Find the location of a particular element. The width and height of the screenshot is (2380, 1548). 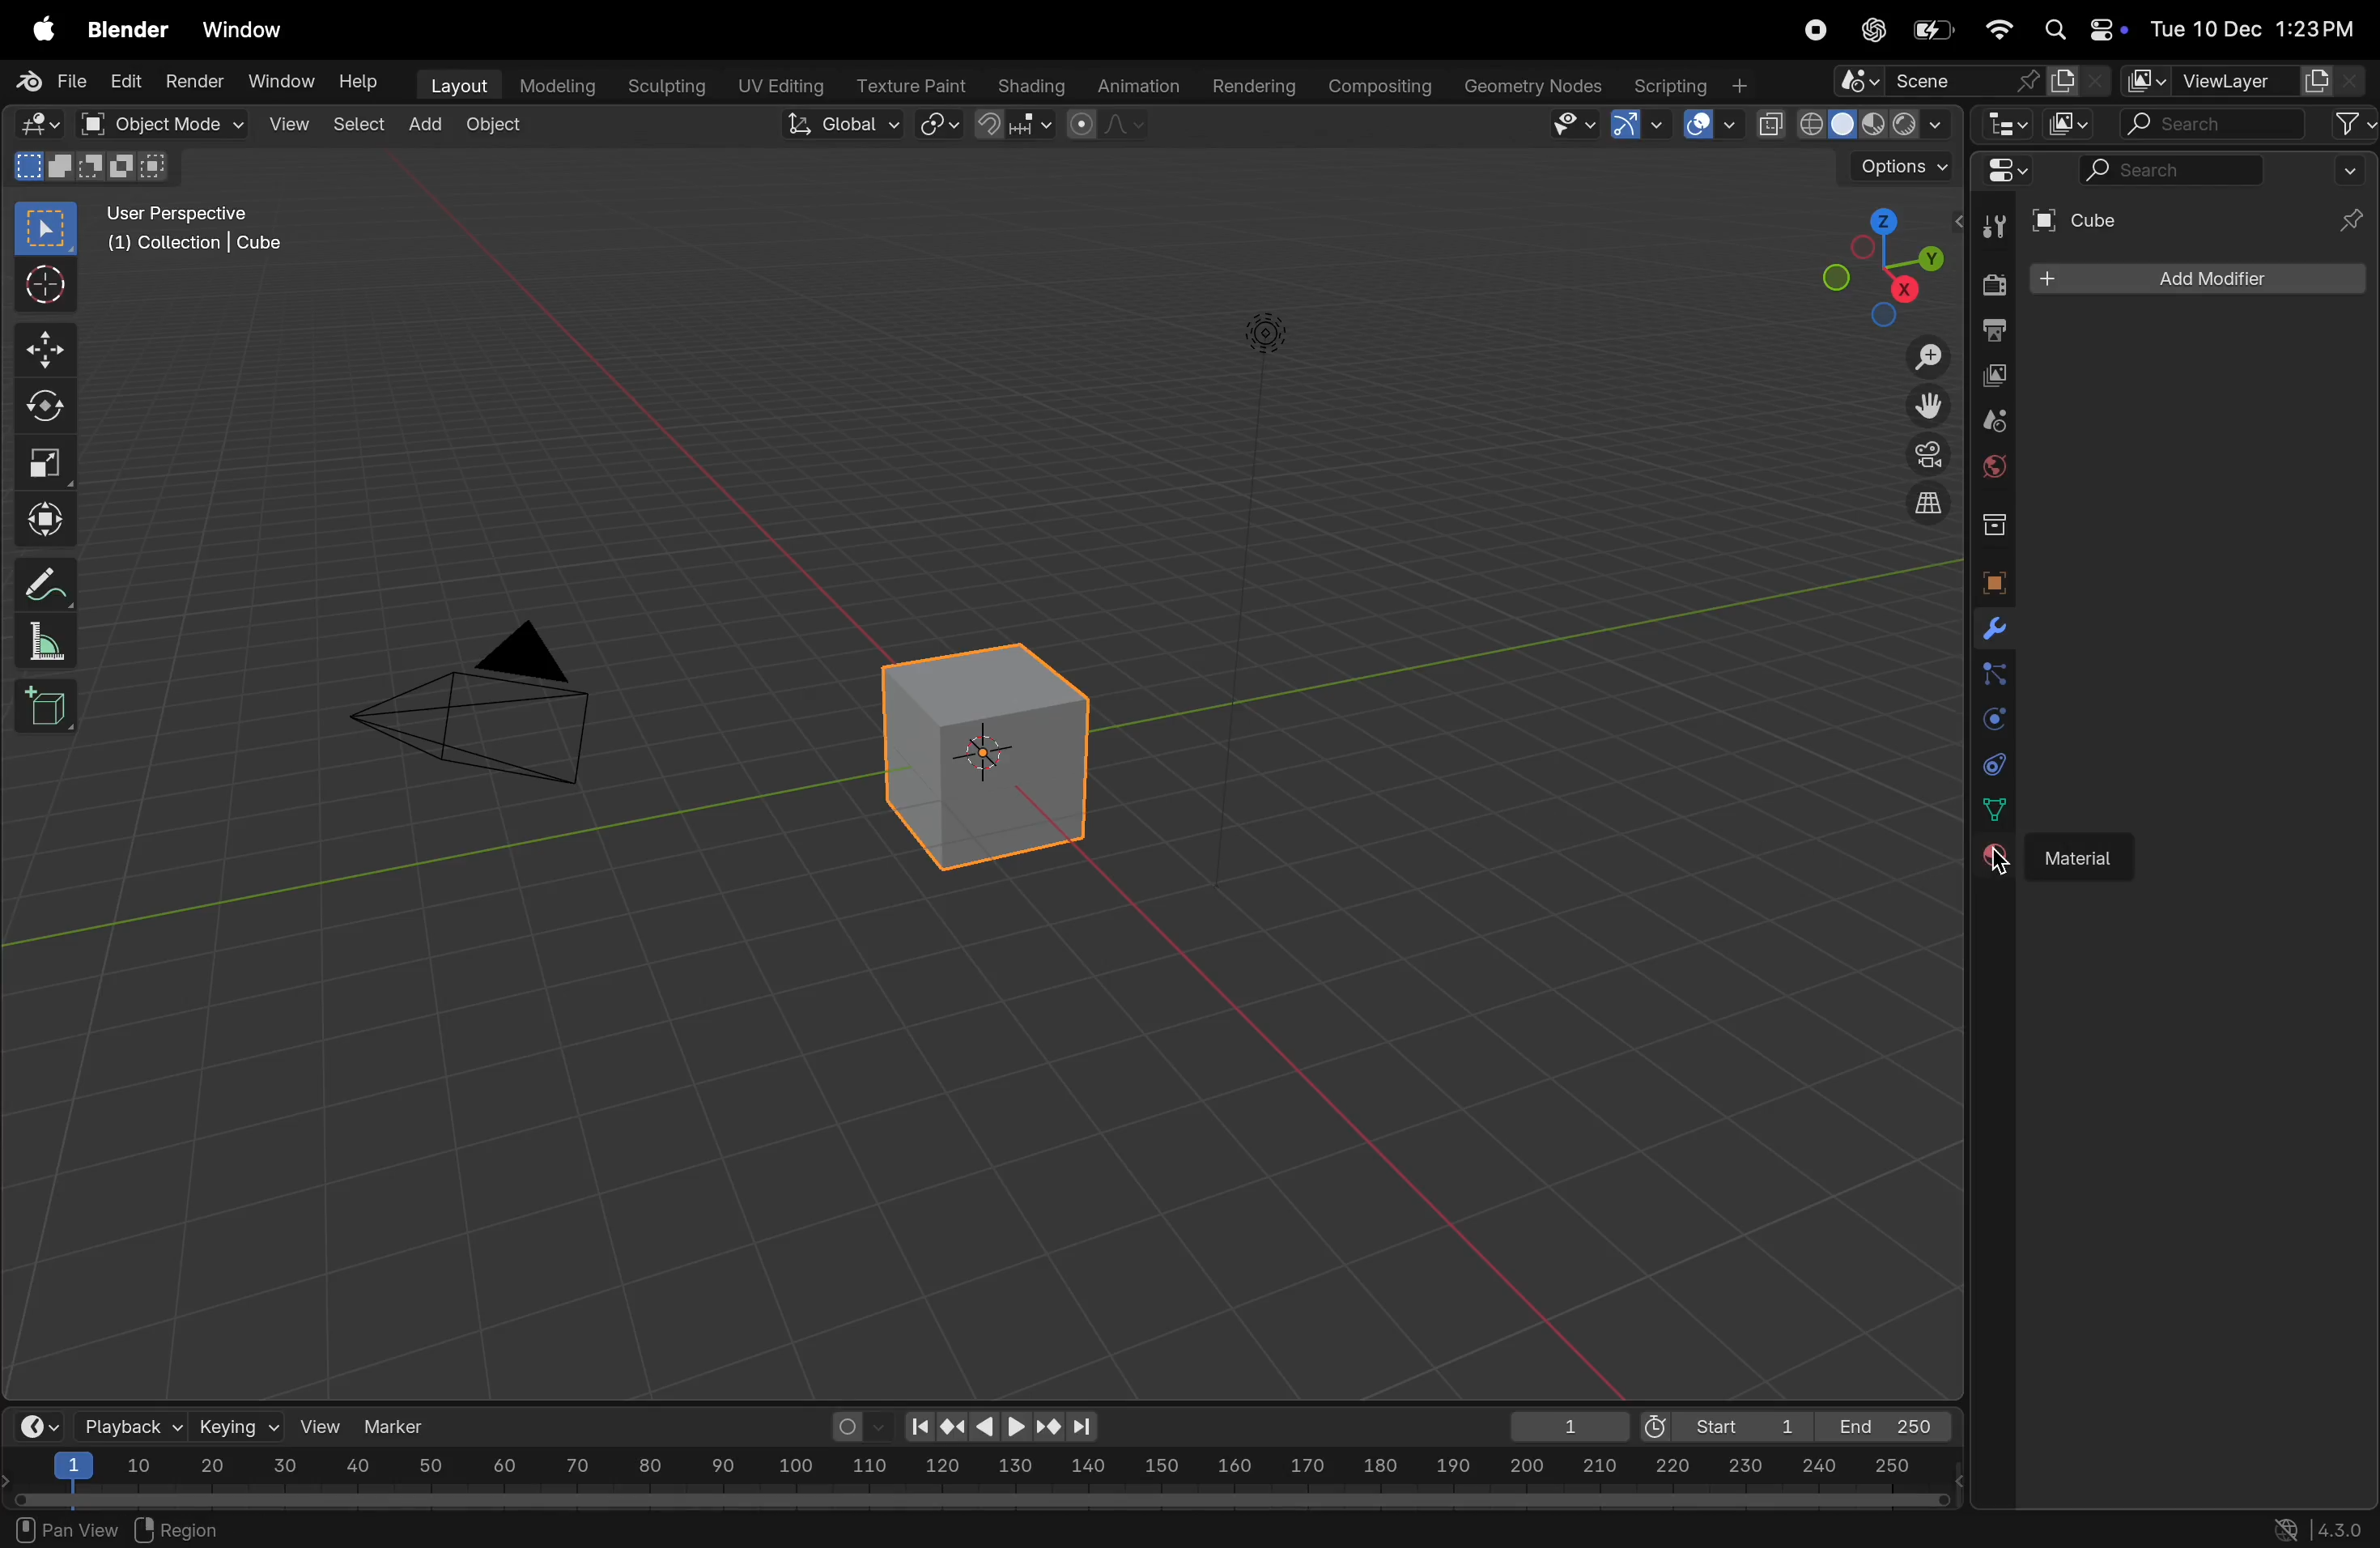

Scripting is located at coordinates (1689, 79).